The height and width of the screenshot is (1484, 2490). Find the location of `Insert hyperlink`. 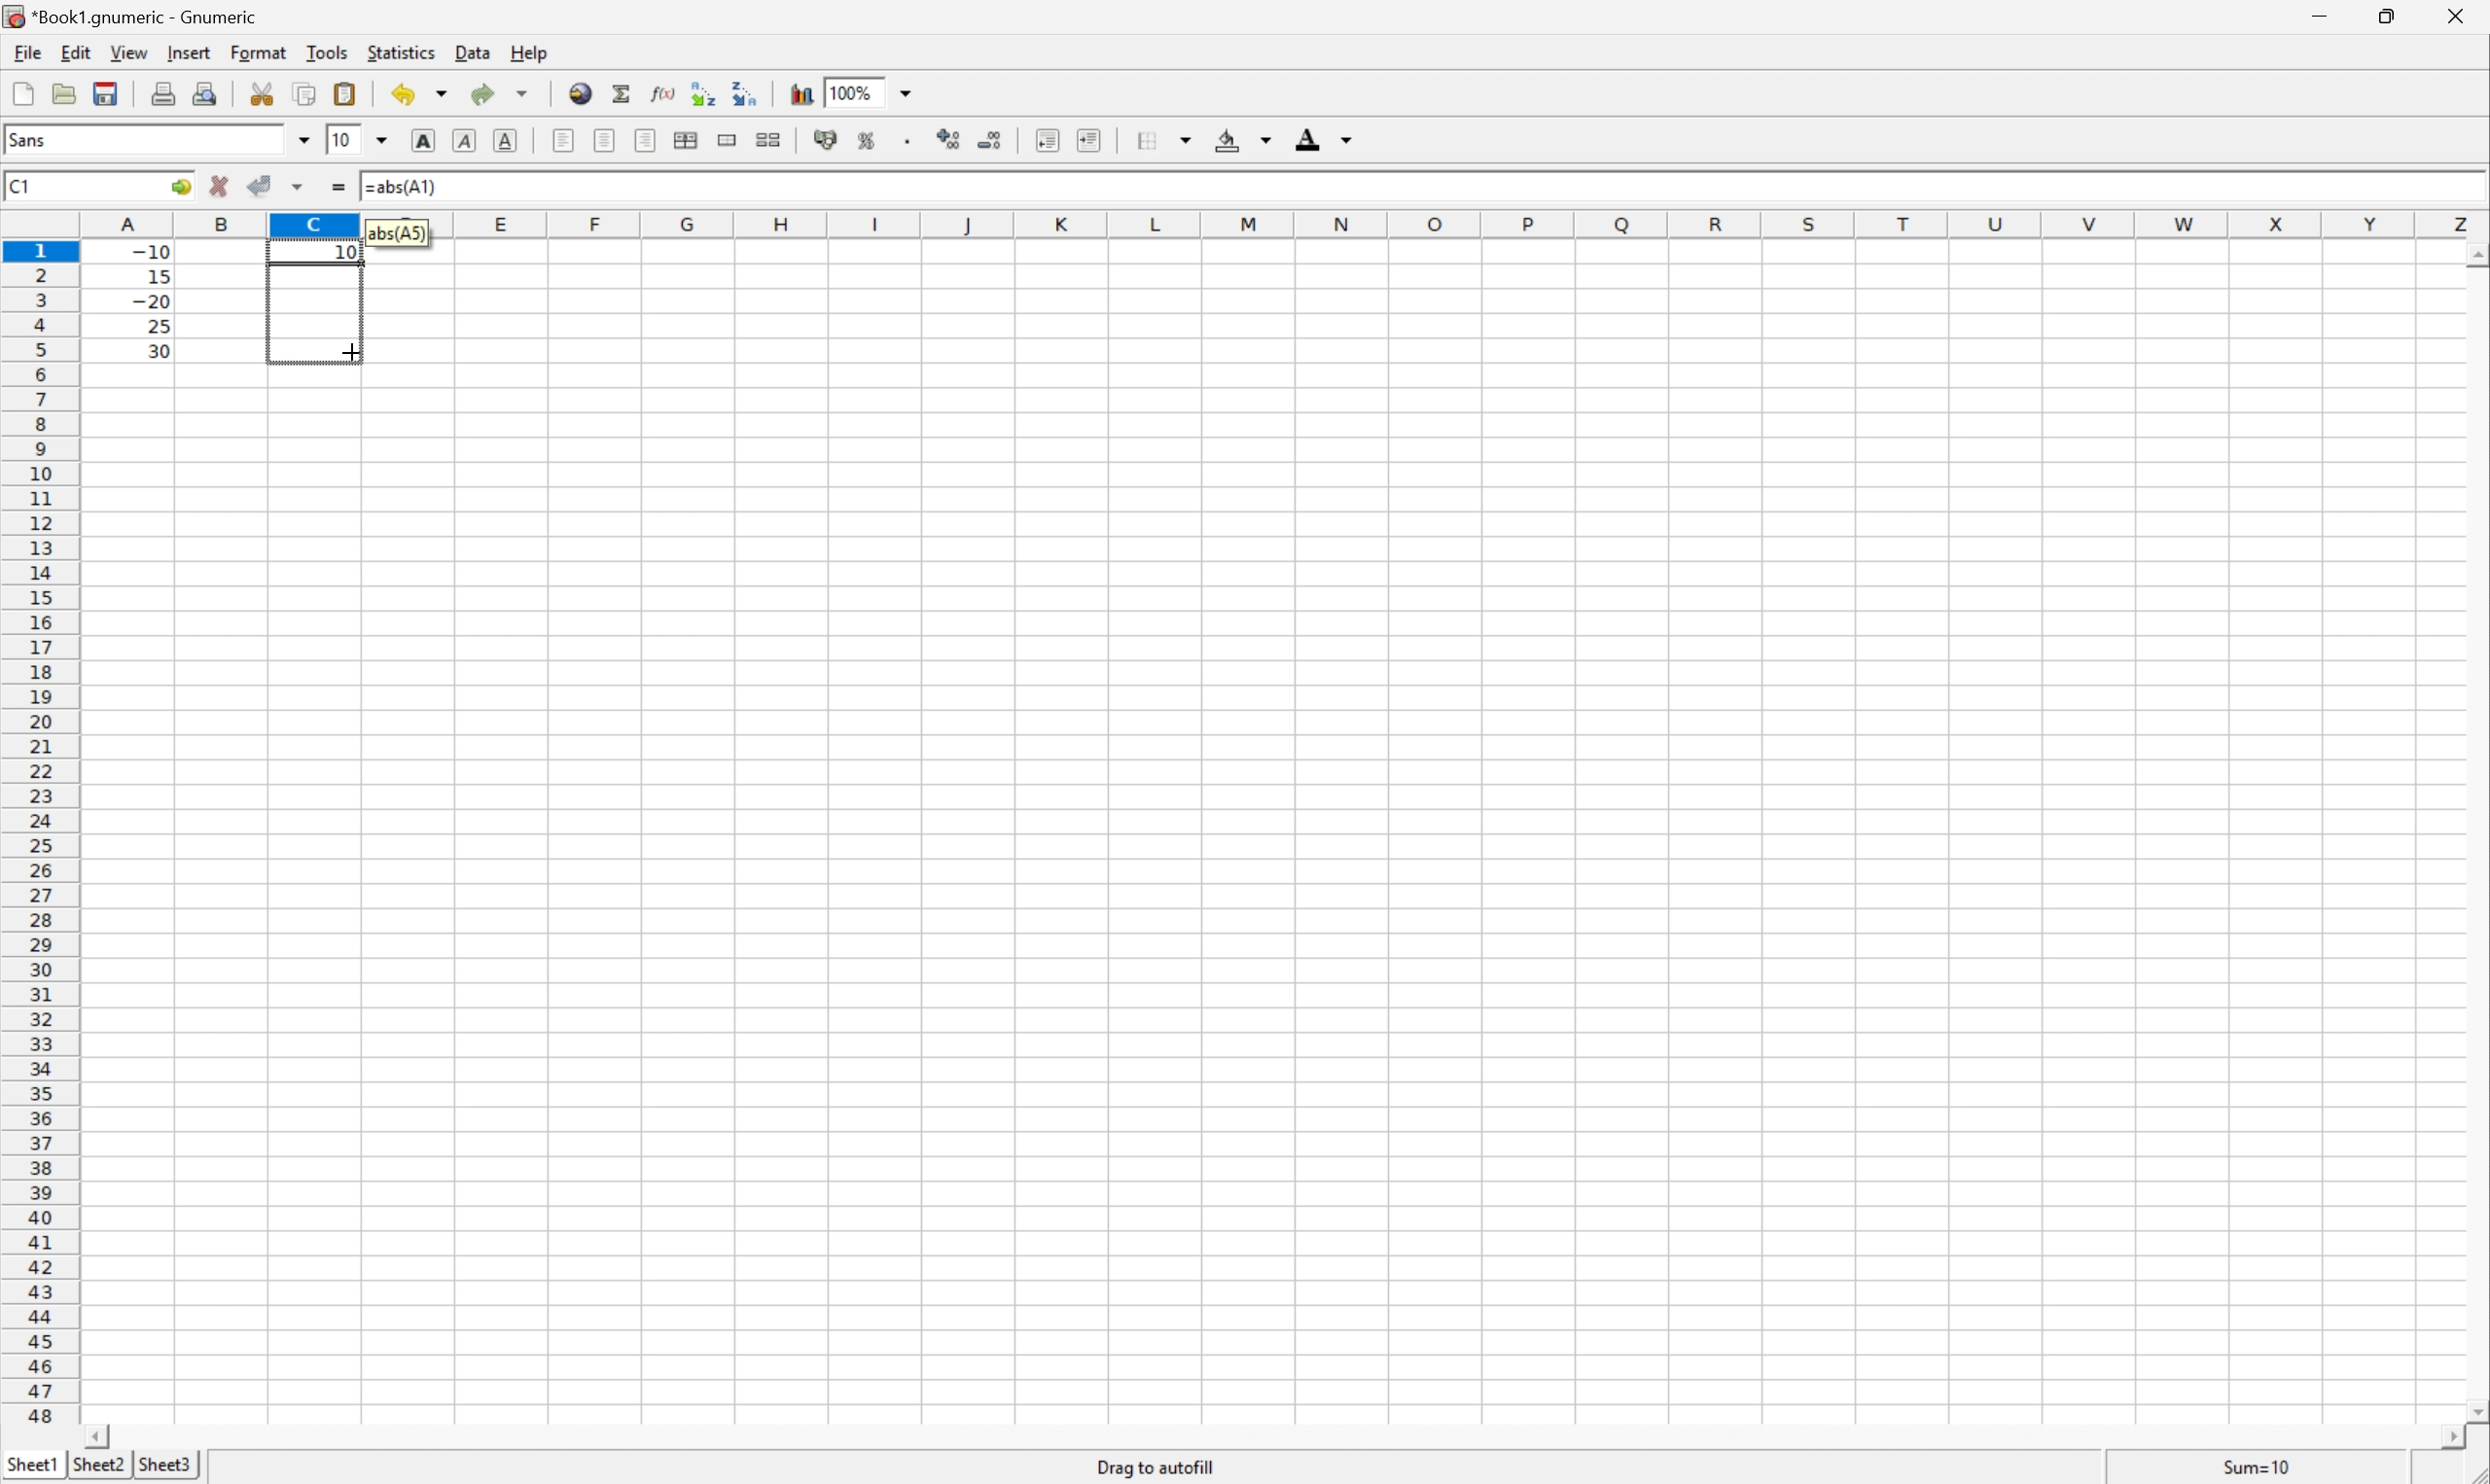

Insert hyperlink is located at coordinates (578, 91).